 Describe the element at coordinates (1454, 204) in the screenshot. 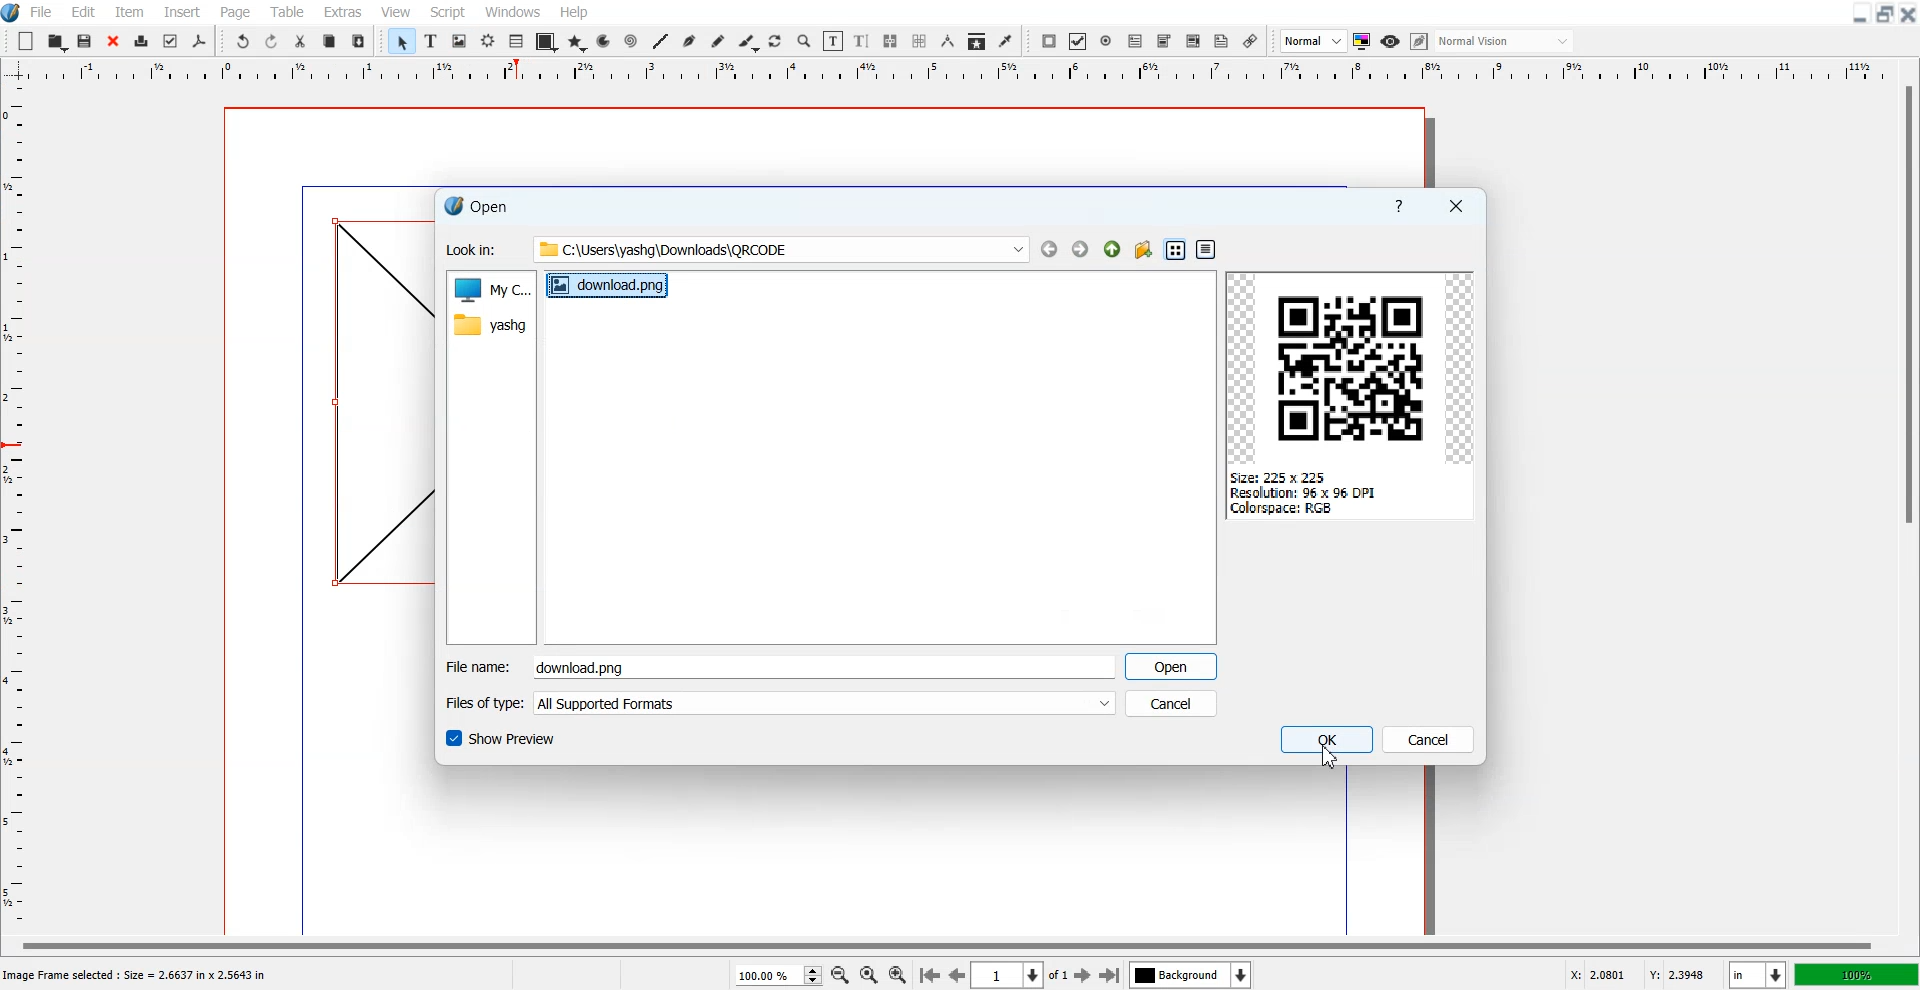

I see `Close` at that location.